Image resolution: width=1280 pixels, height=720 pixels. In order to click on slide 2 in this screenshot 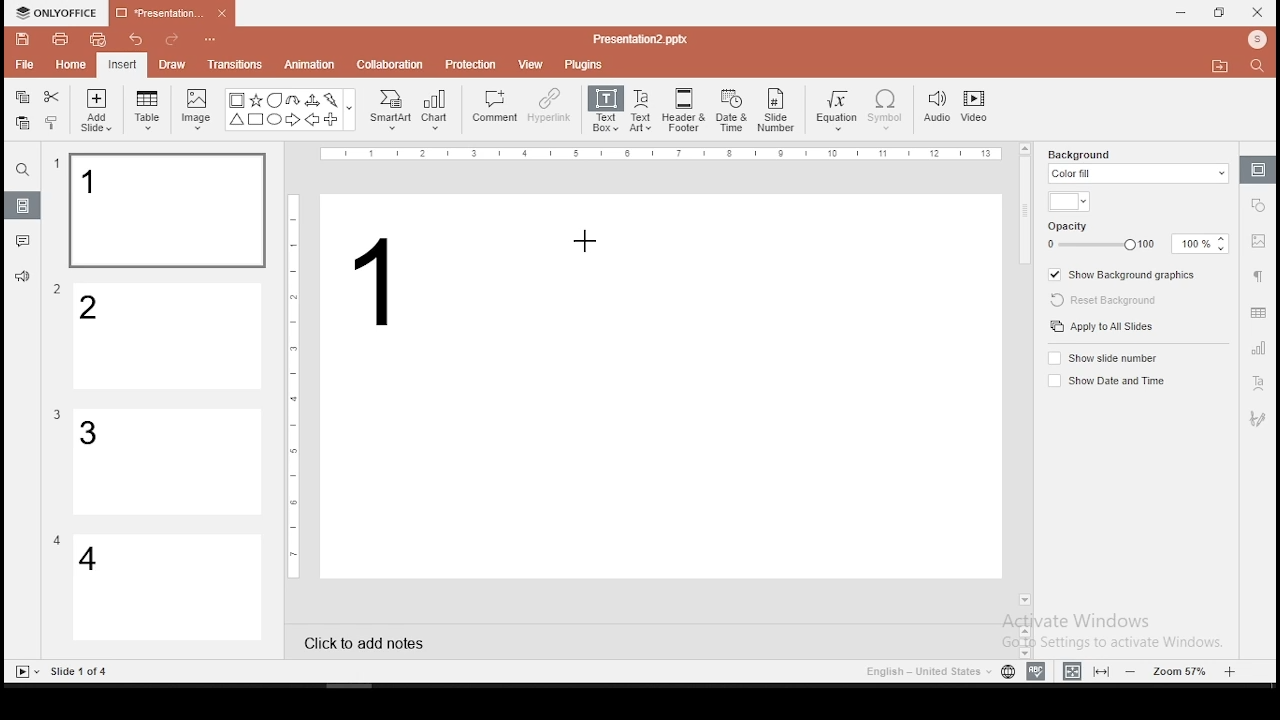, I will do `click(169, 337)`.